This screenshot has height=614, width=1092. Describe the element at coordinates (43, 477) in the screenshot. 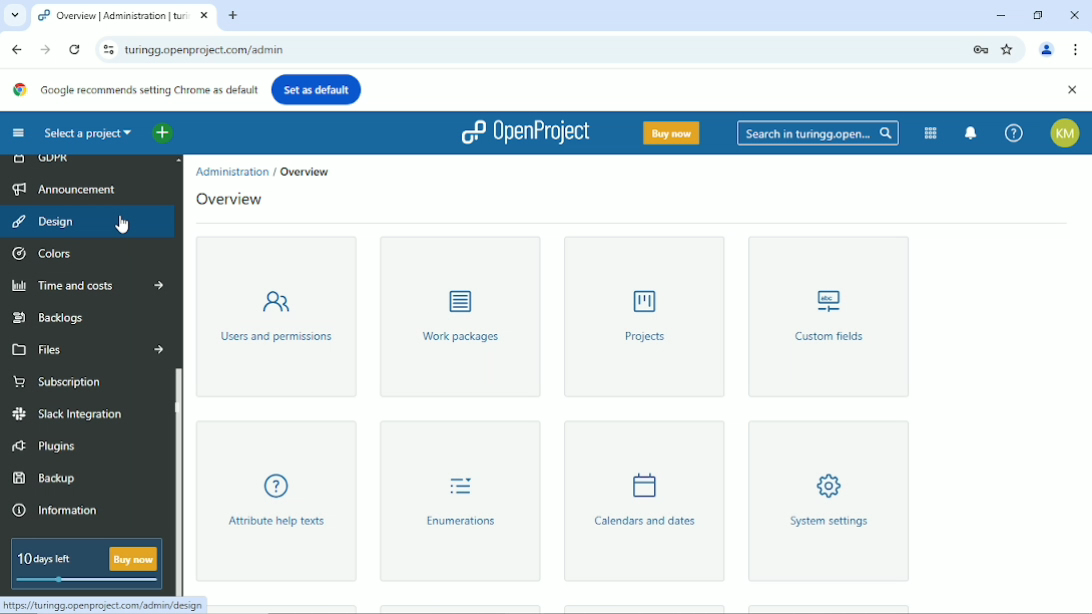

I see `Backup` at that location.